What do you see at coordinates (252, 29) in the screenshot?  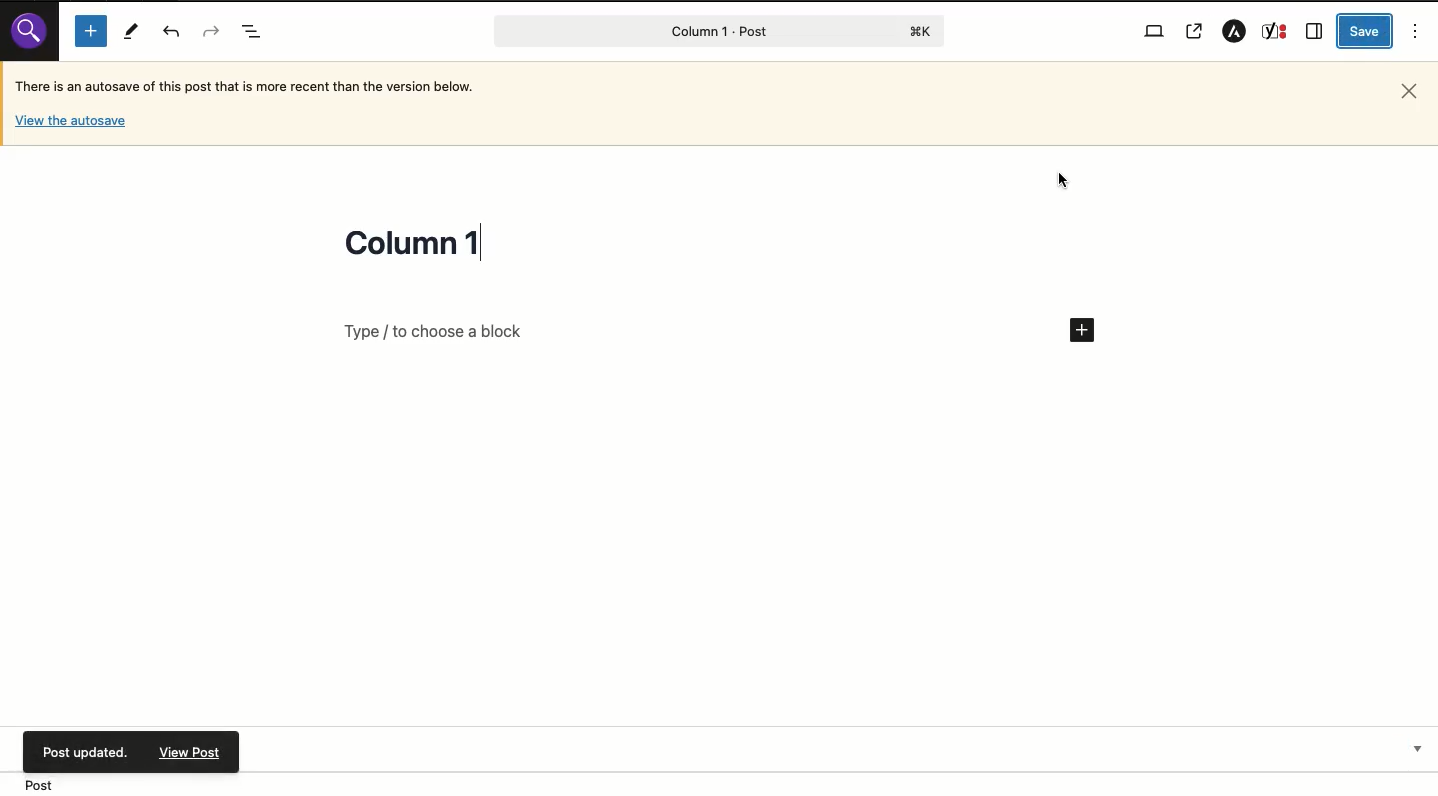 I see `Document overview` at bounding box center [252, 29].